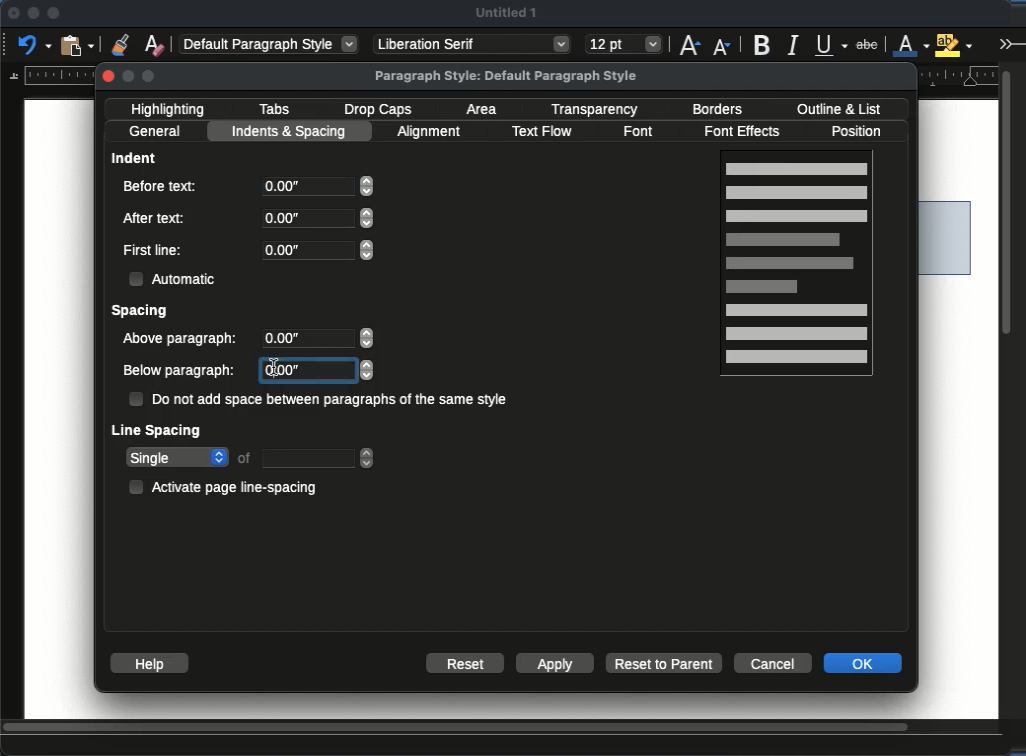 Image resolution: width=1026 pixels, height=756 pixels. Describe the element at coordinates (176, 279) in the screenshot. I see `automatic` at that location.